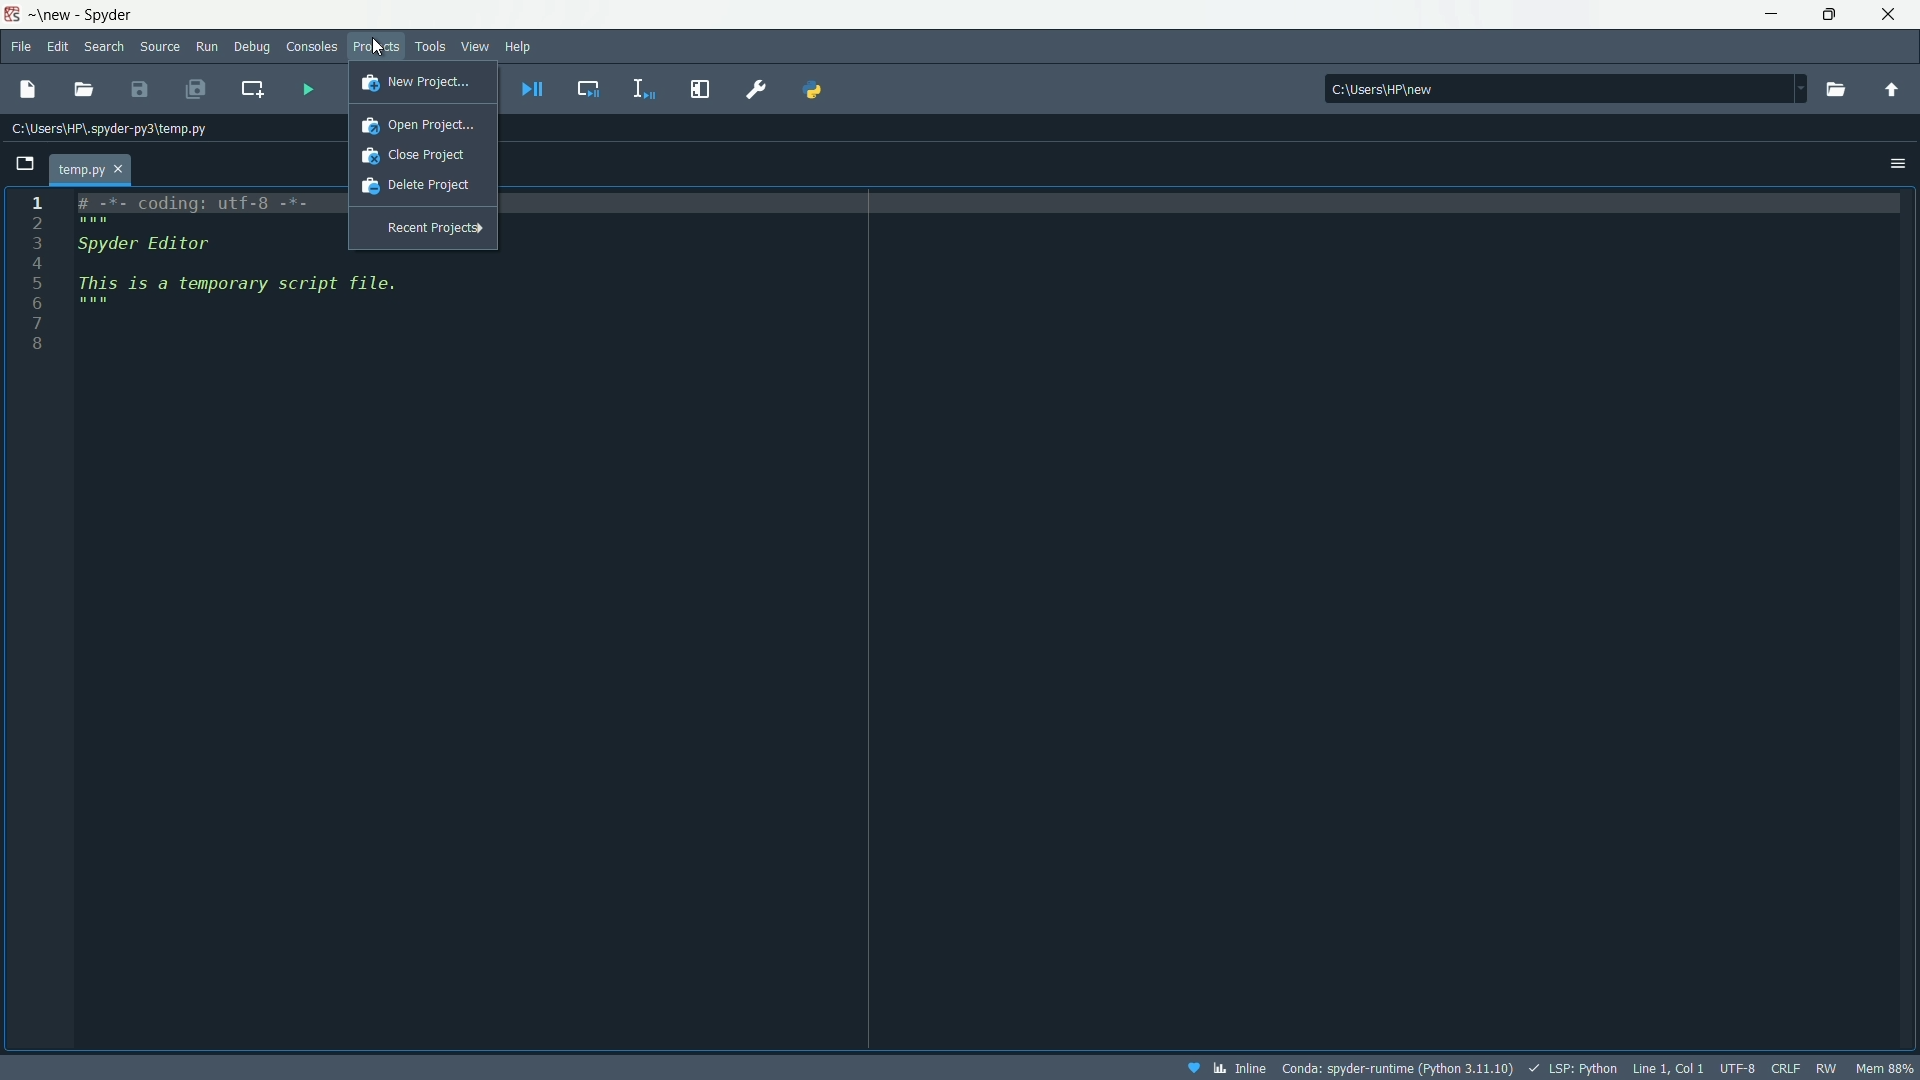 This screenshot has height=1080, width=1920. Describe the element at coordinates (1739, 1068) in the screenshot. I see `UTF-8` at that location.